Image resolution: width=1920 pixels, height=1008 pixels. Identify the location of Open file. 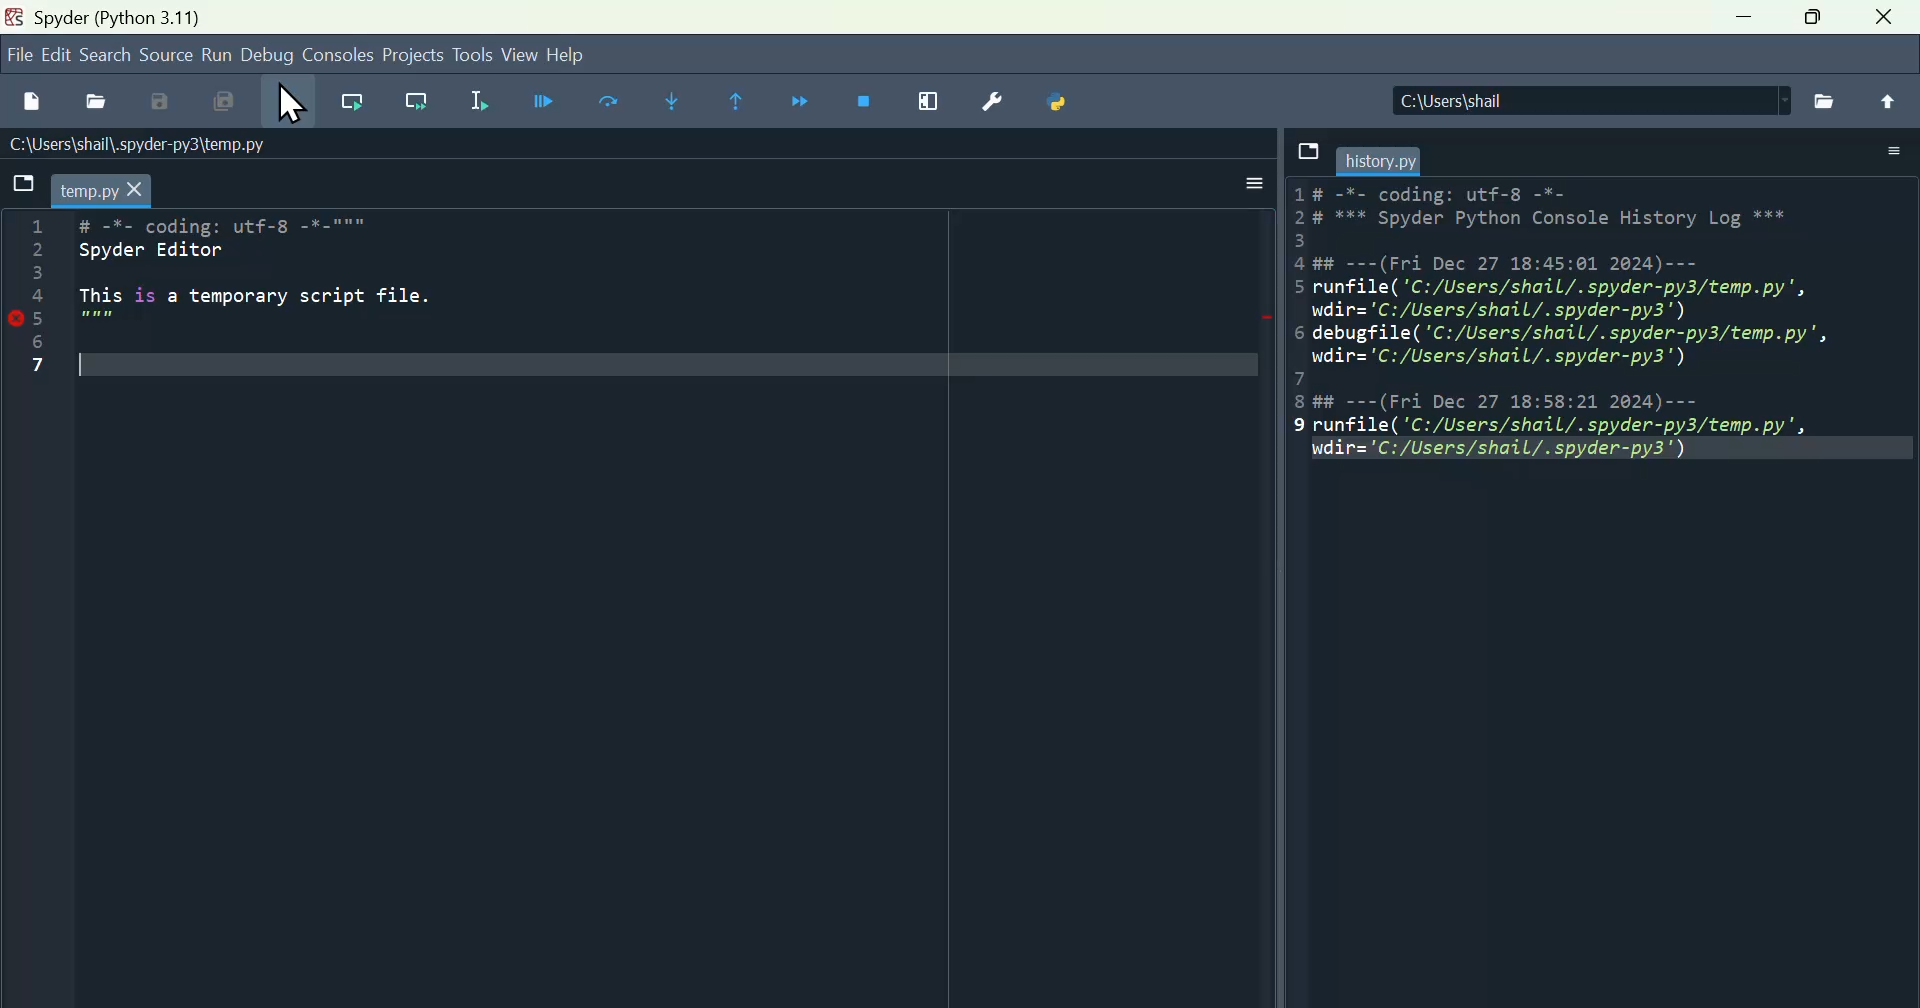
(96, 106).